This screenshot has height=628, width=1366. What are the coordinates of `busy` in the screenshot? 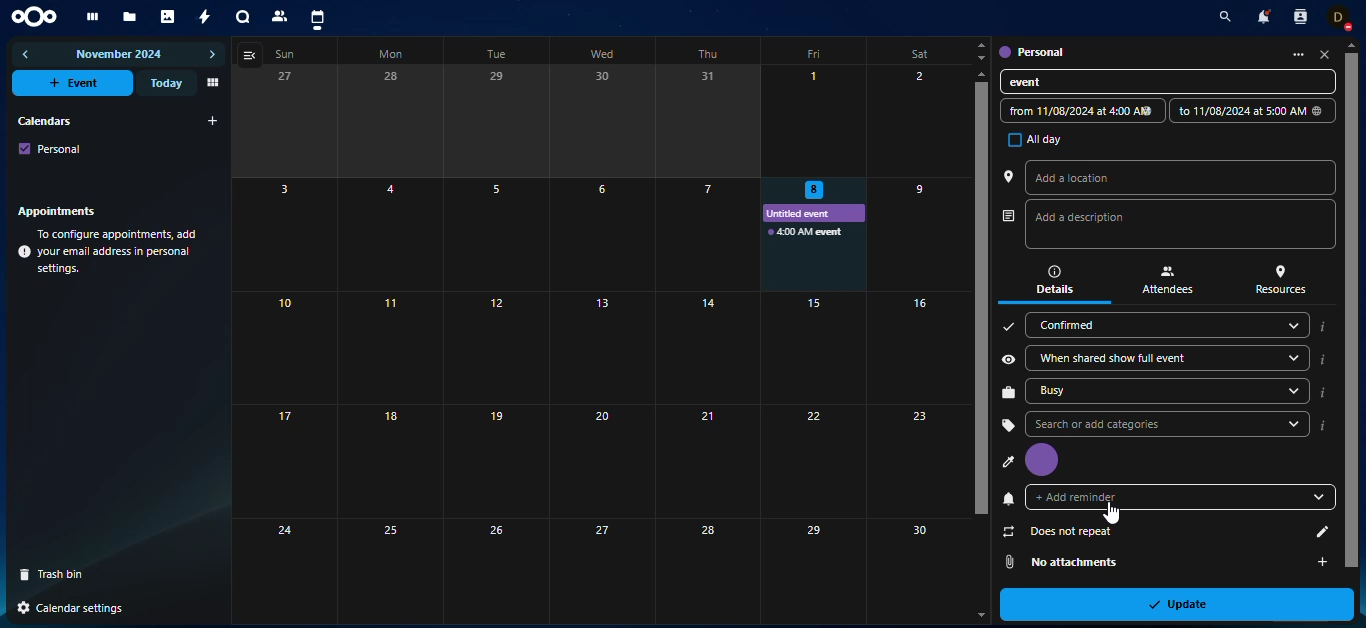 It's located at (1107, 392).